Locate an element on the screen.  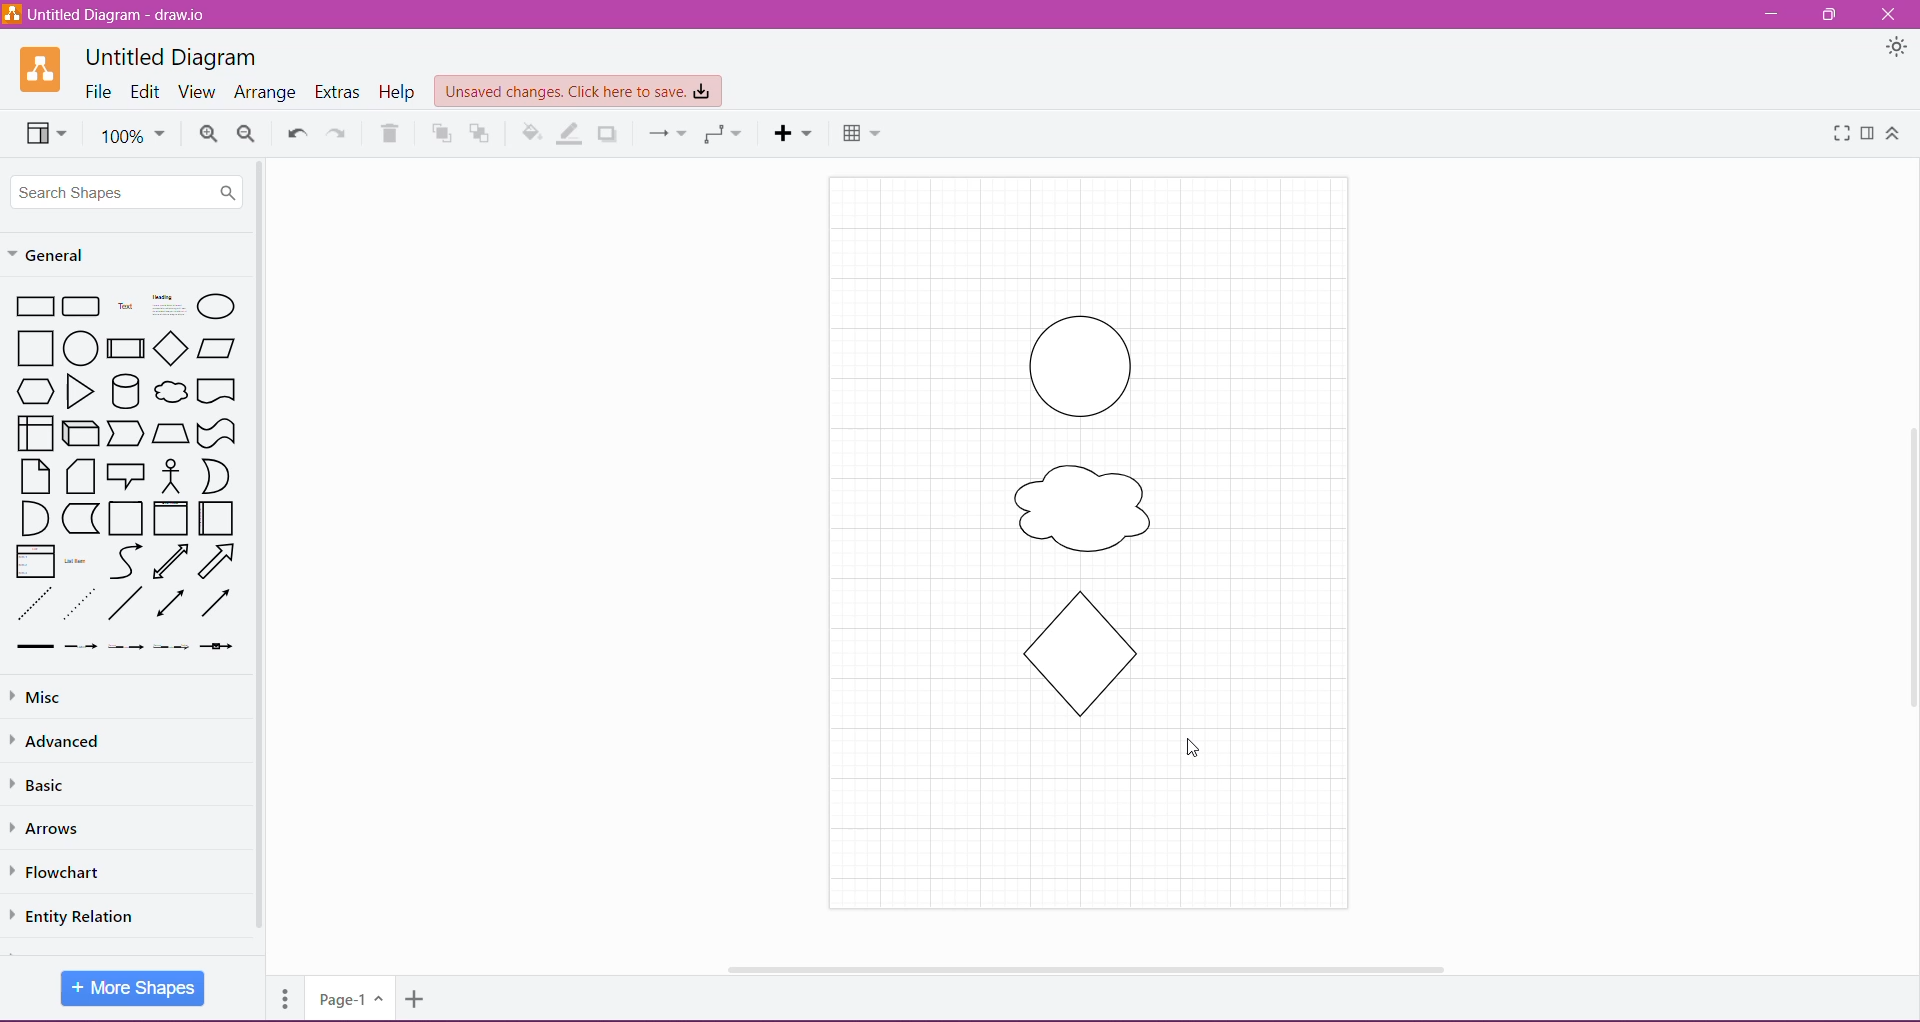
Arrows is located at coordinates (52, 827).